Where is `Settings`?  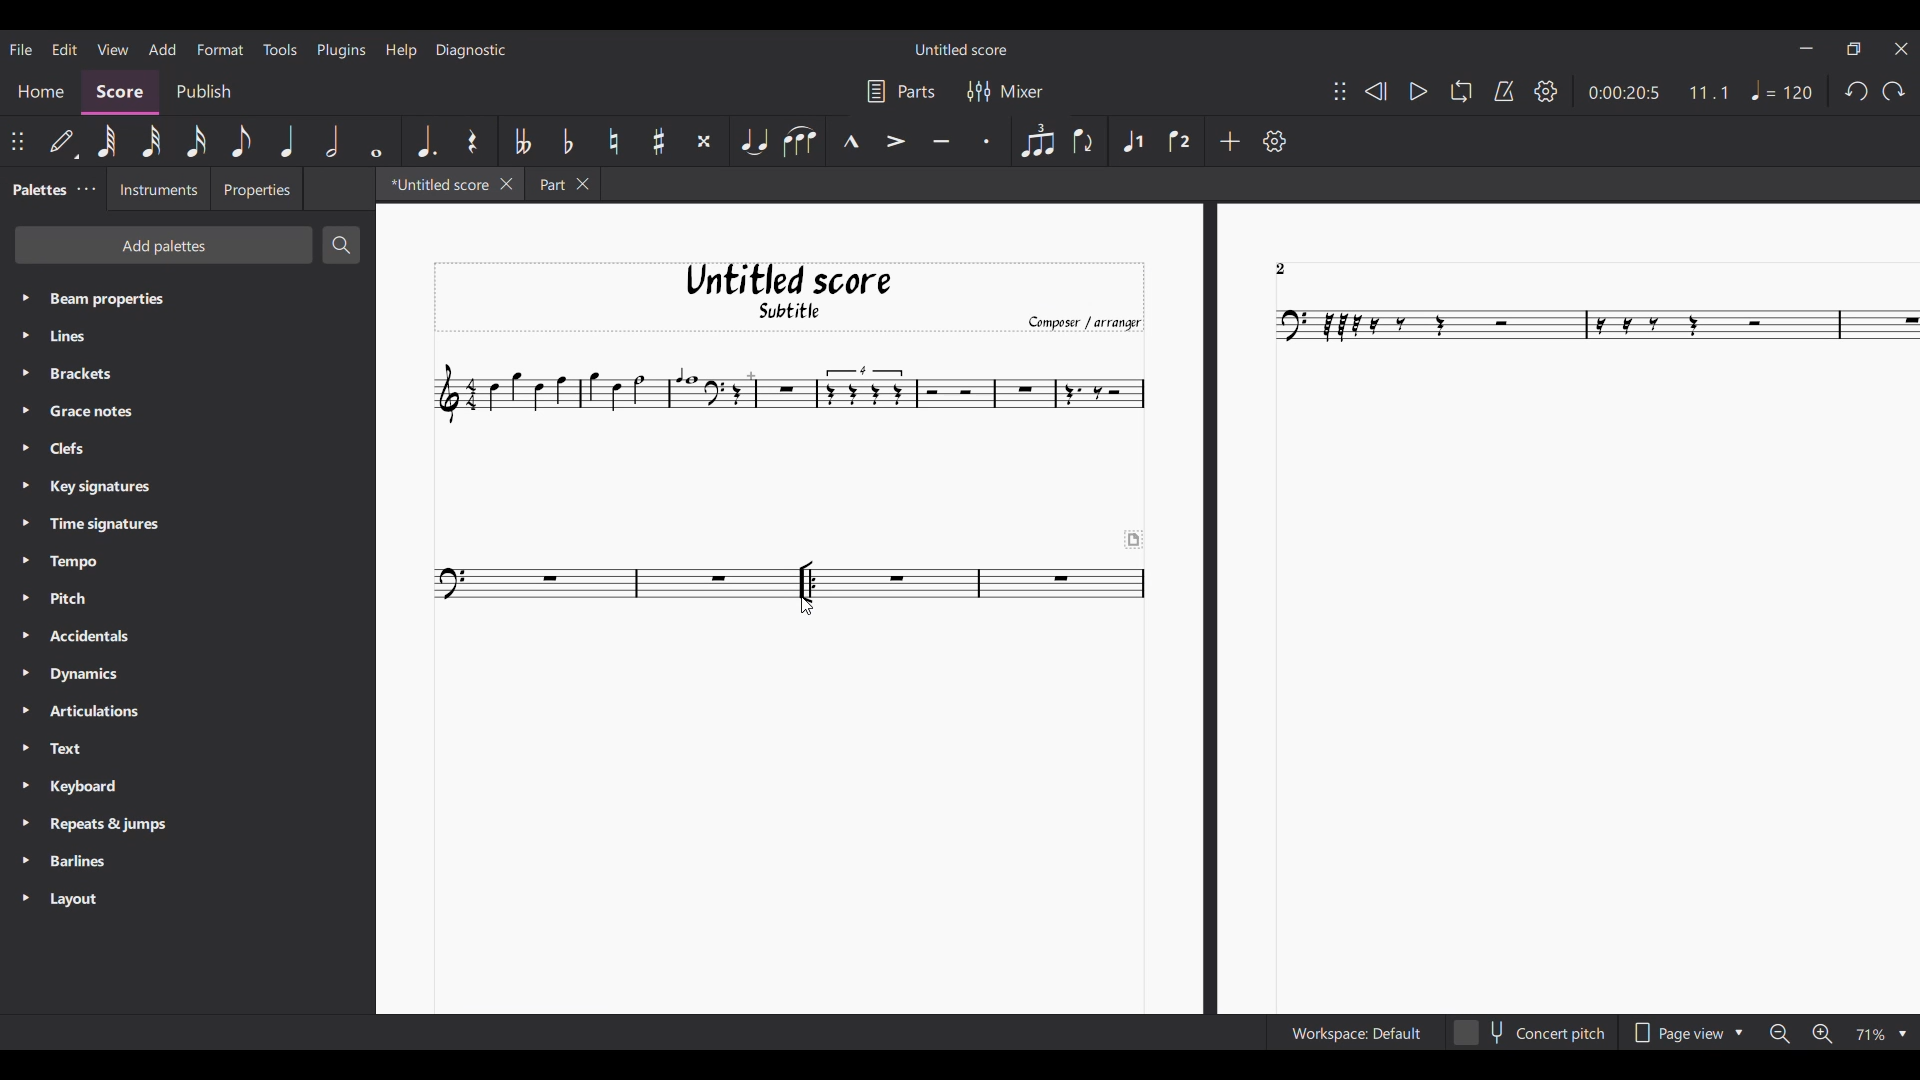
Settings is located at coordinates (1275, 140).